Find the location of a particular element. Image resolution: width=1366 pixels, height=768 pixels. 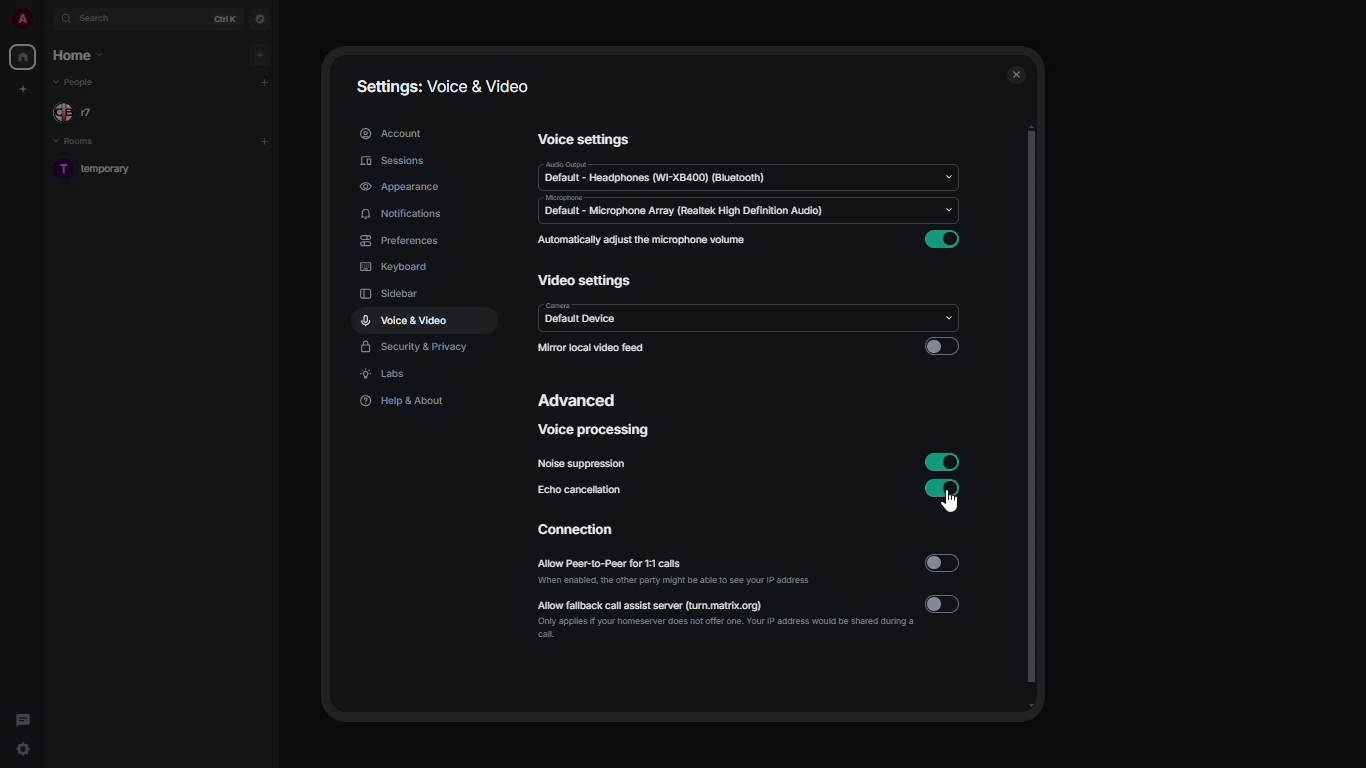

echo cancellation is located at coordinates (582, 490).